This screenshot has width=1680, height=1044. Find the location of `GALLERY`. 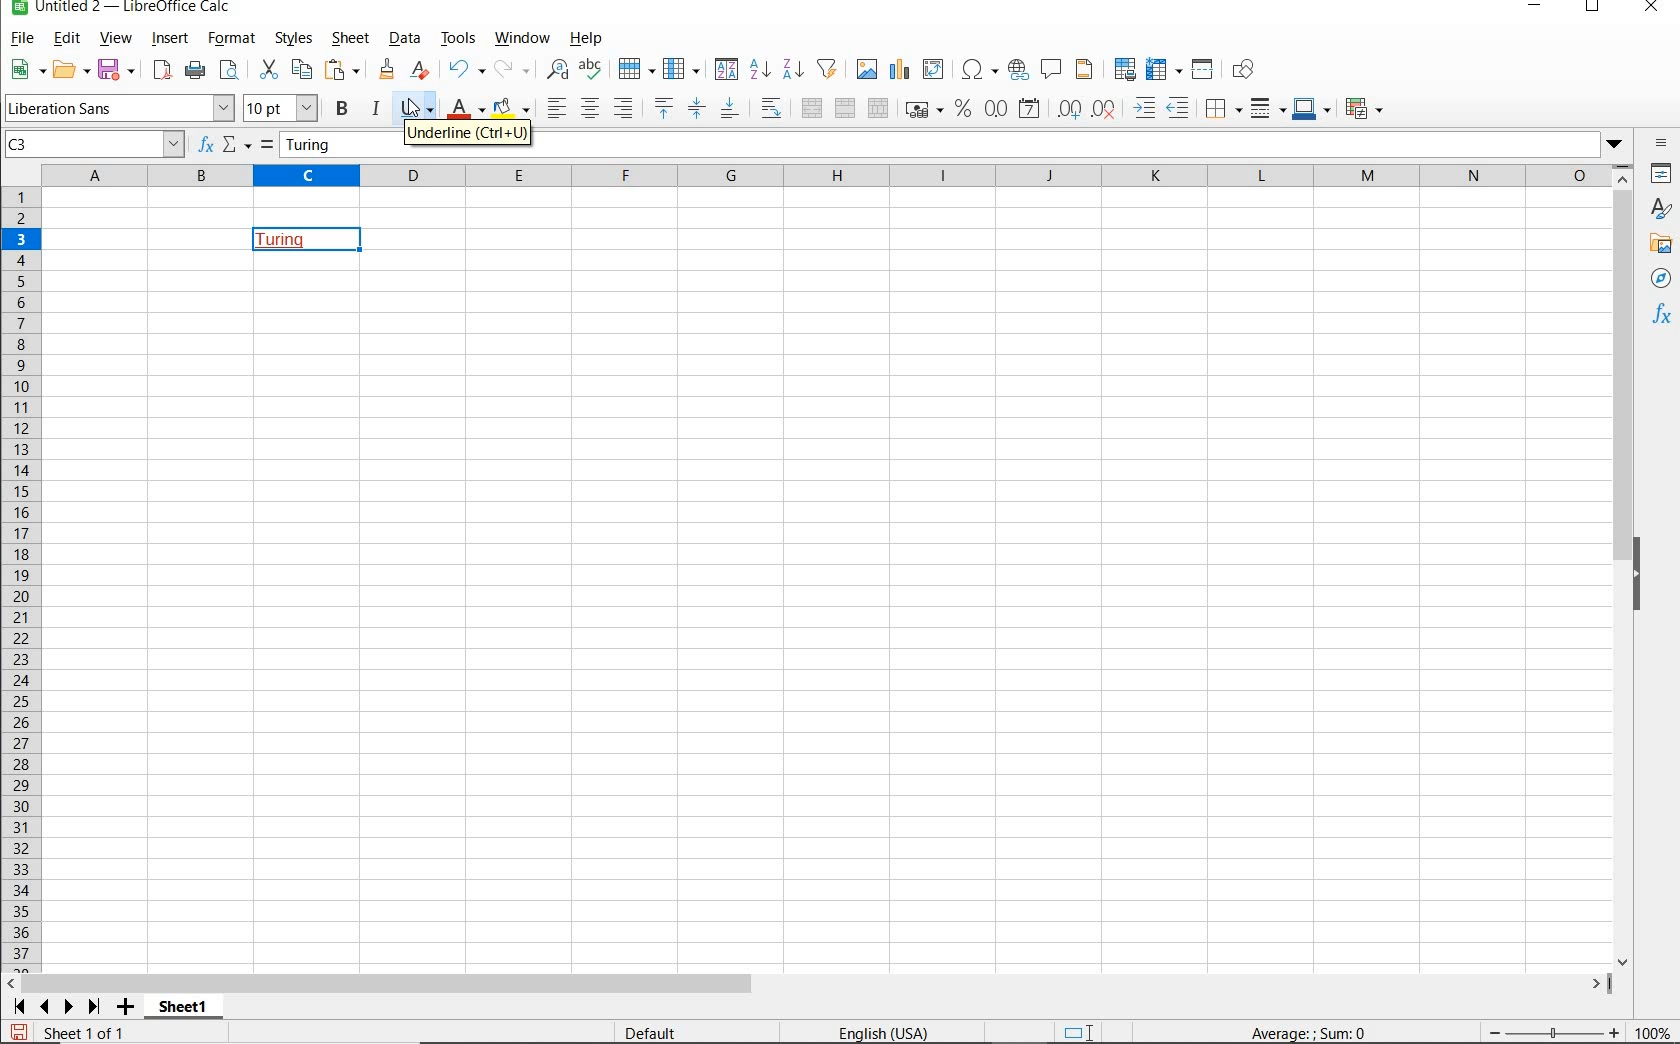

GALLERY is located at coordinates (1663, 245).